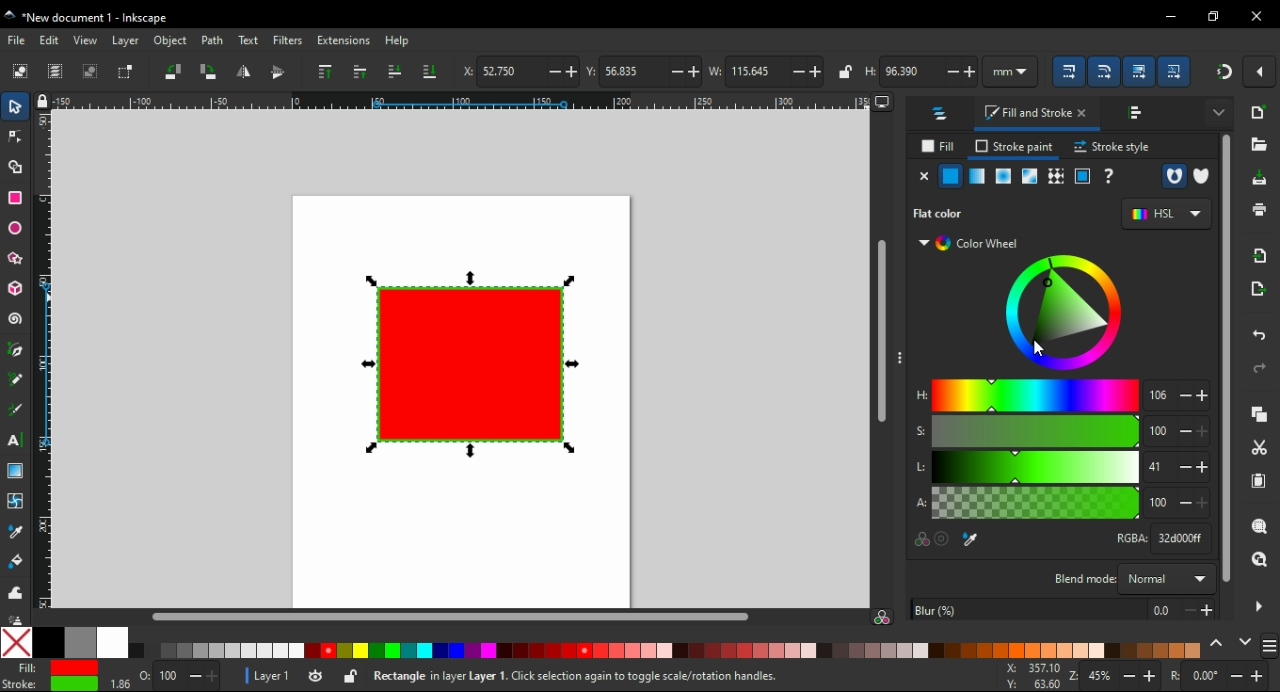  I want to click on toggle selection box to select all touched objects , so click(125, 72).